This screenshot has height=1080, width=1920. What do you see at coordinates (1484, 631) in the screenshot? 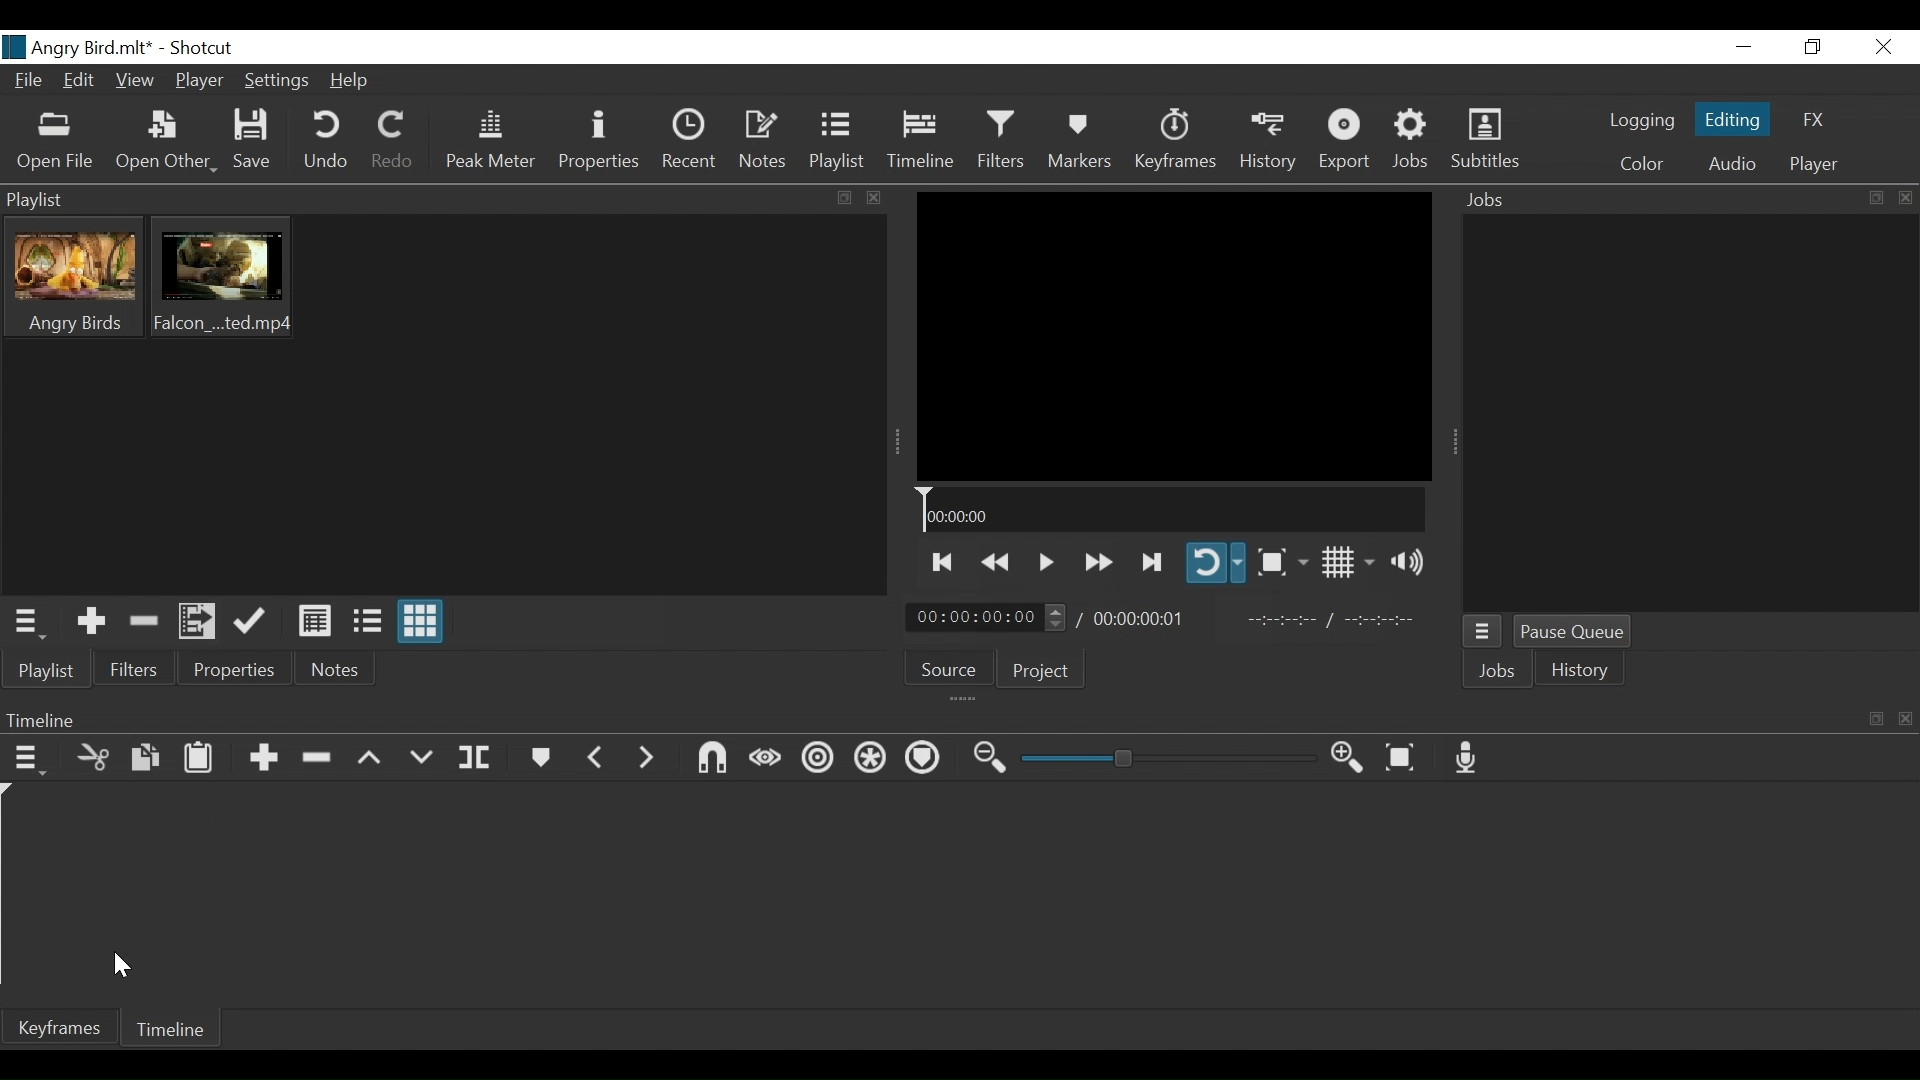
I see `Jobs menu` at bounding box center [1484, 631].